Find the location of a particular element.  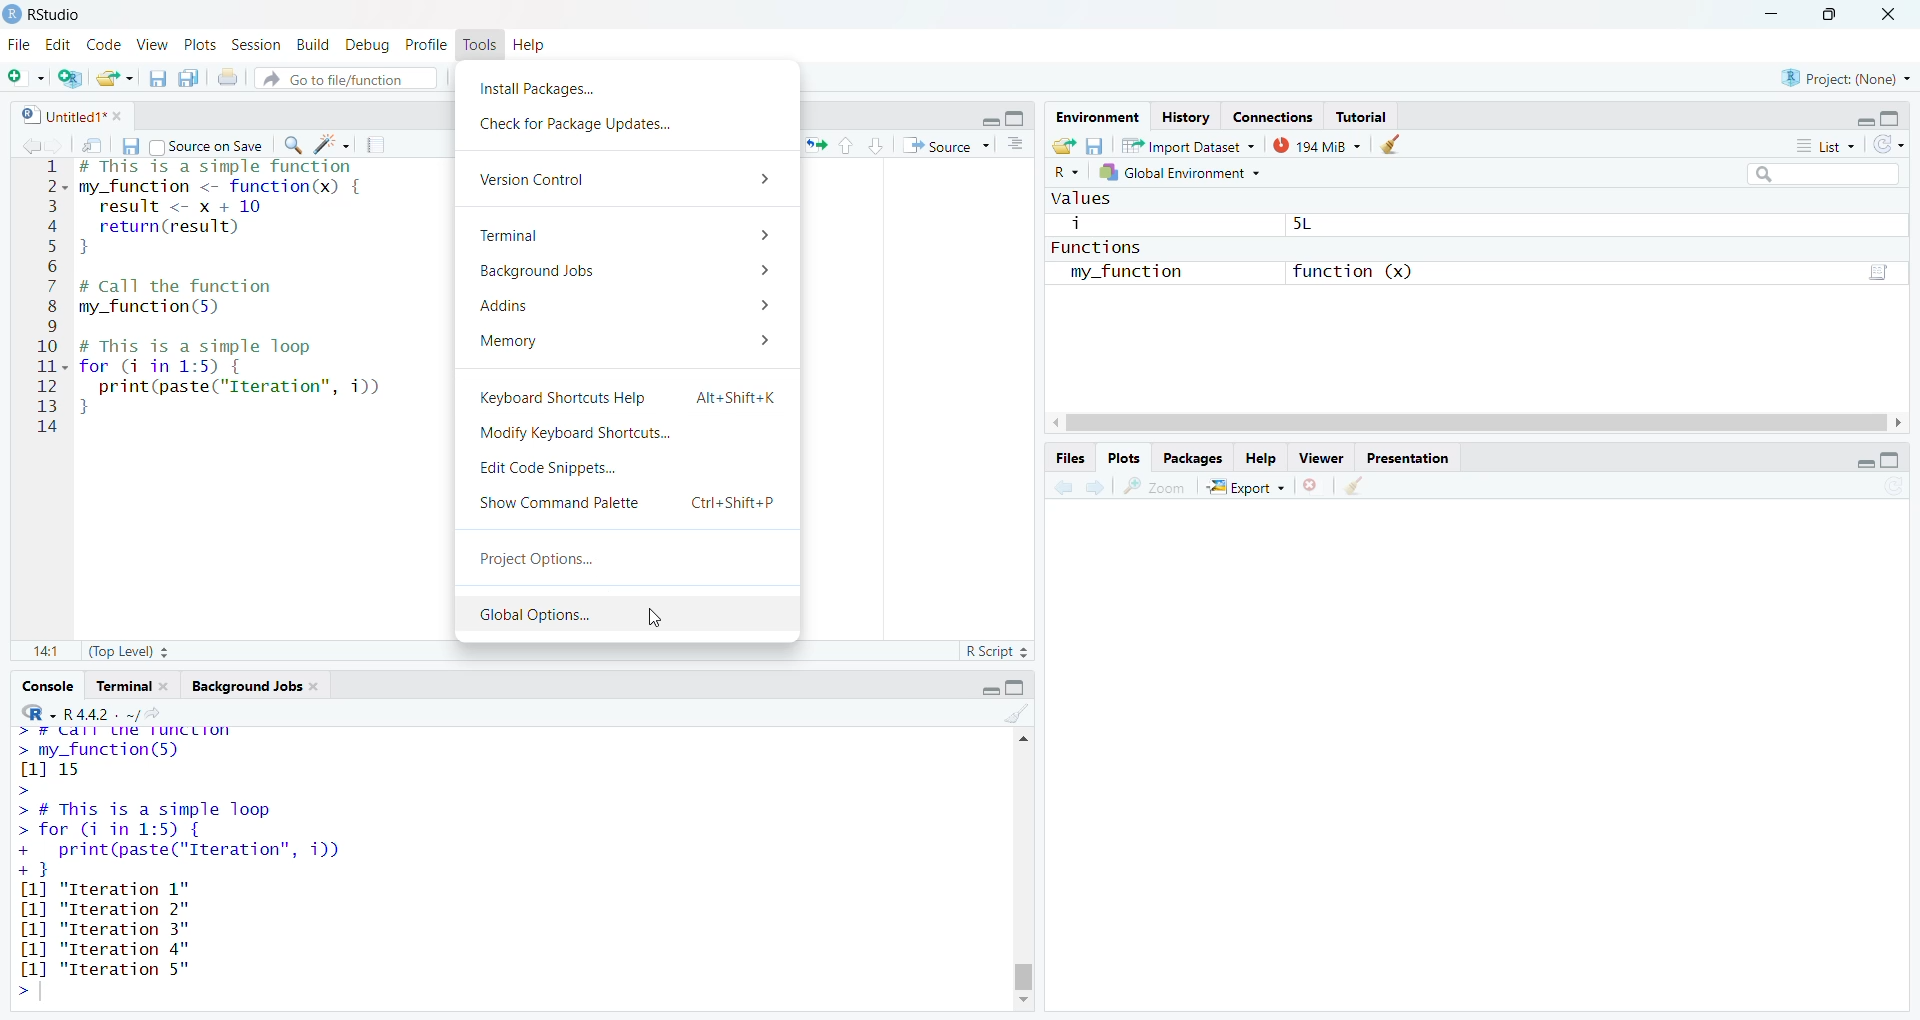

save all open documents is located at coordinates (189, 78).